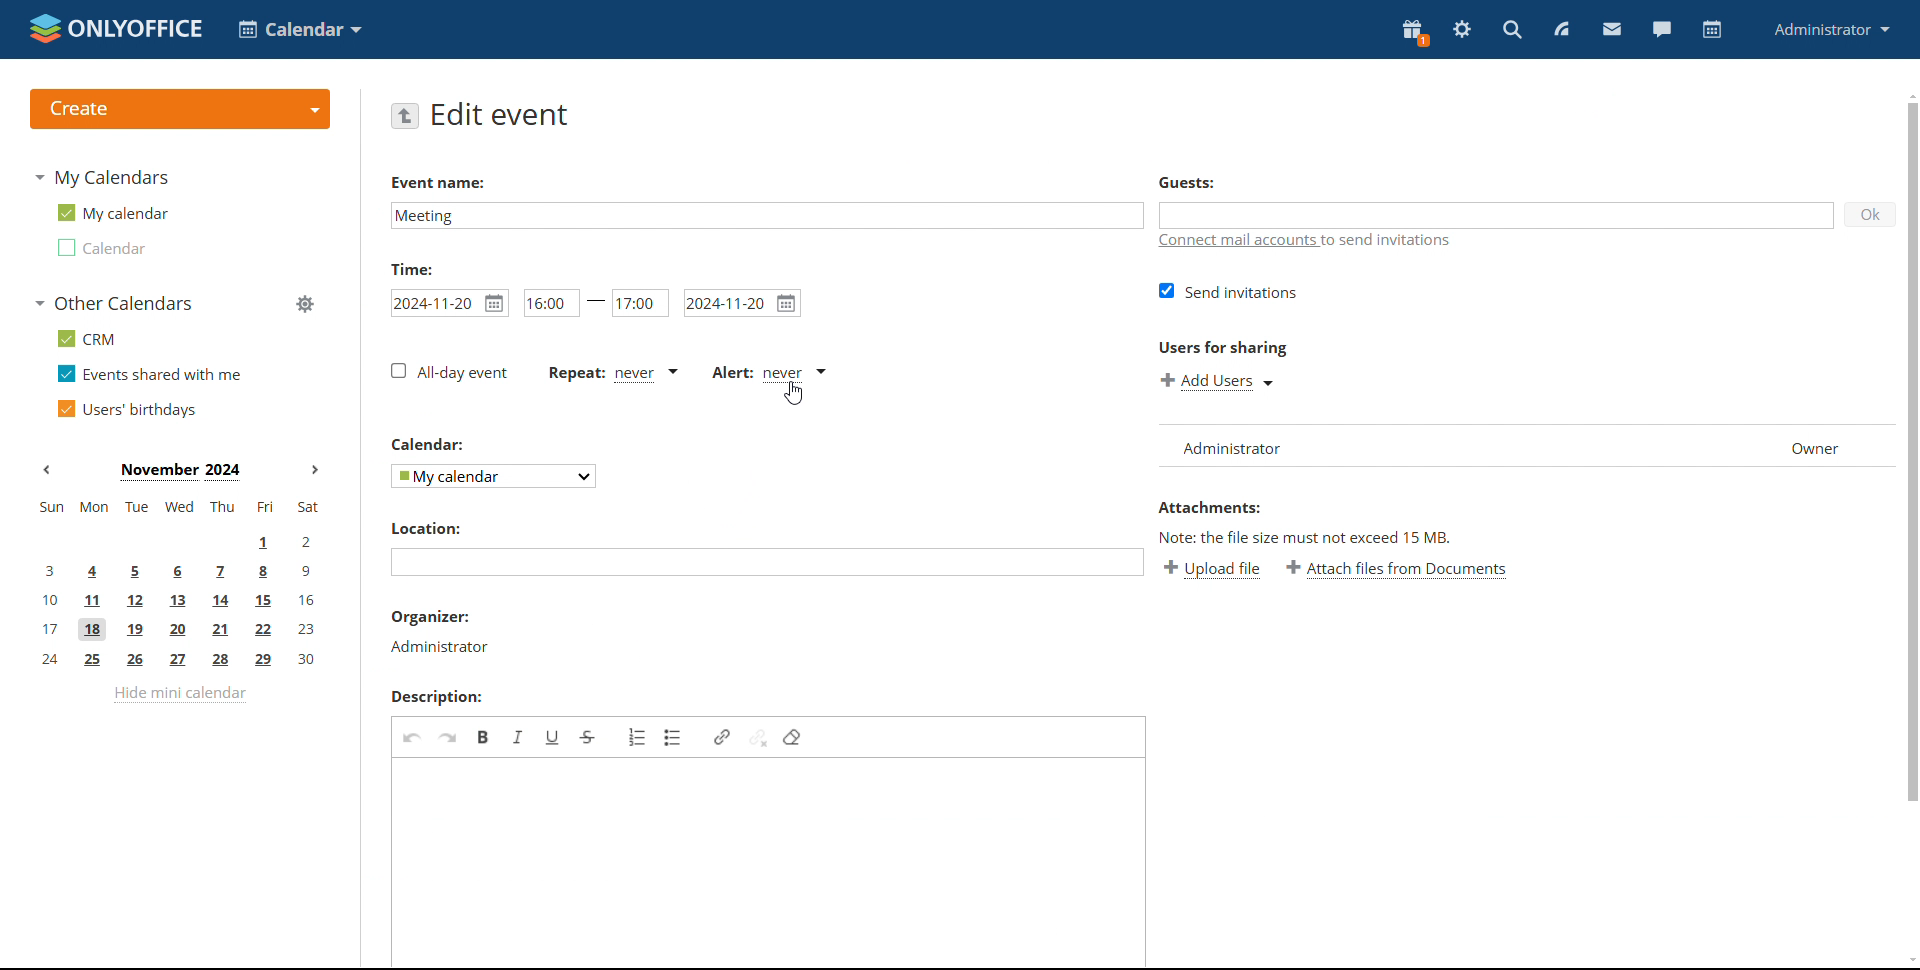  What do you see at coordinates (52, 470) in the screenshot?
I see `previous month` at bounding box center [52, 470].